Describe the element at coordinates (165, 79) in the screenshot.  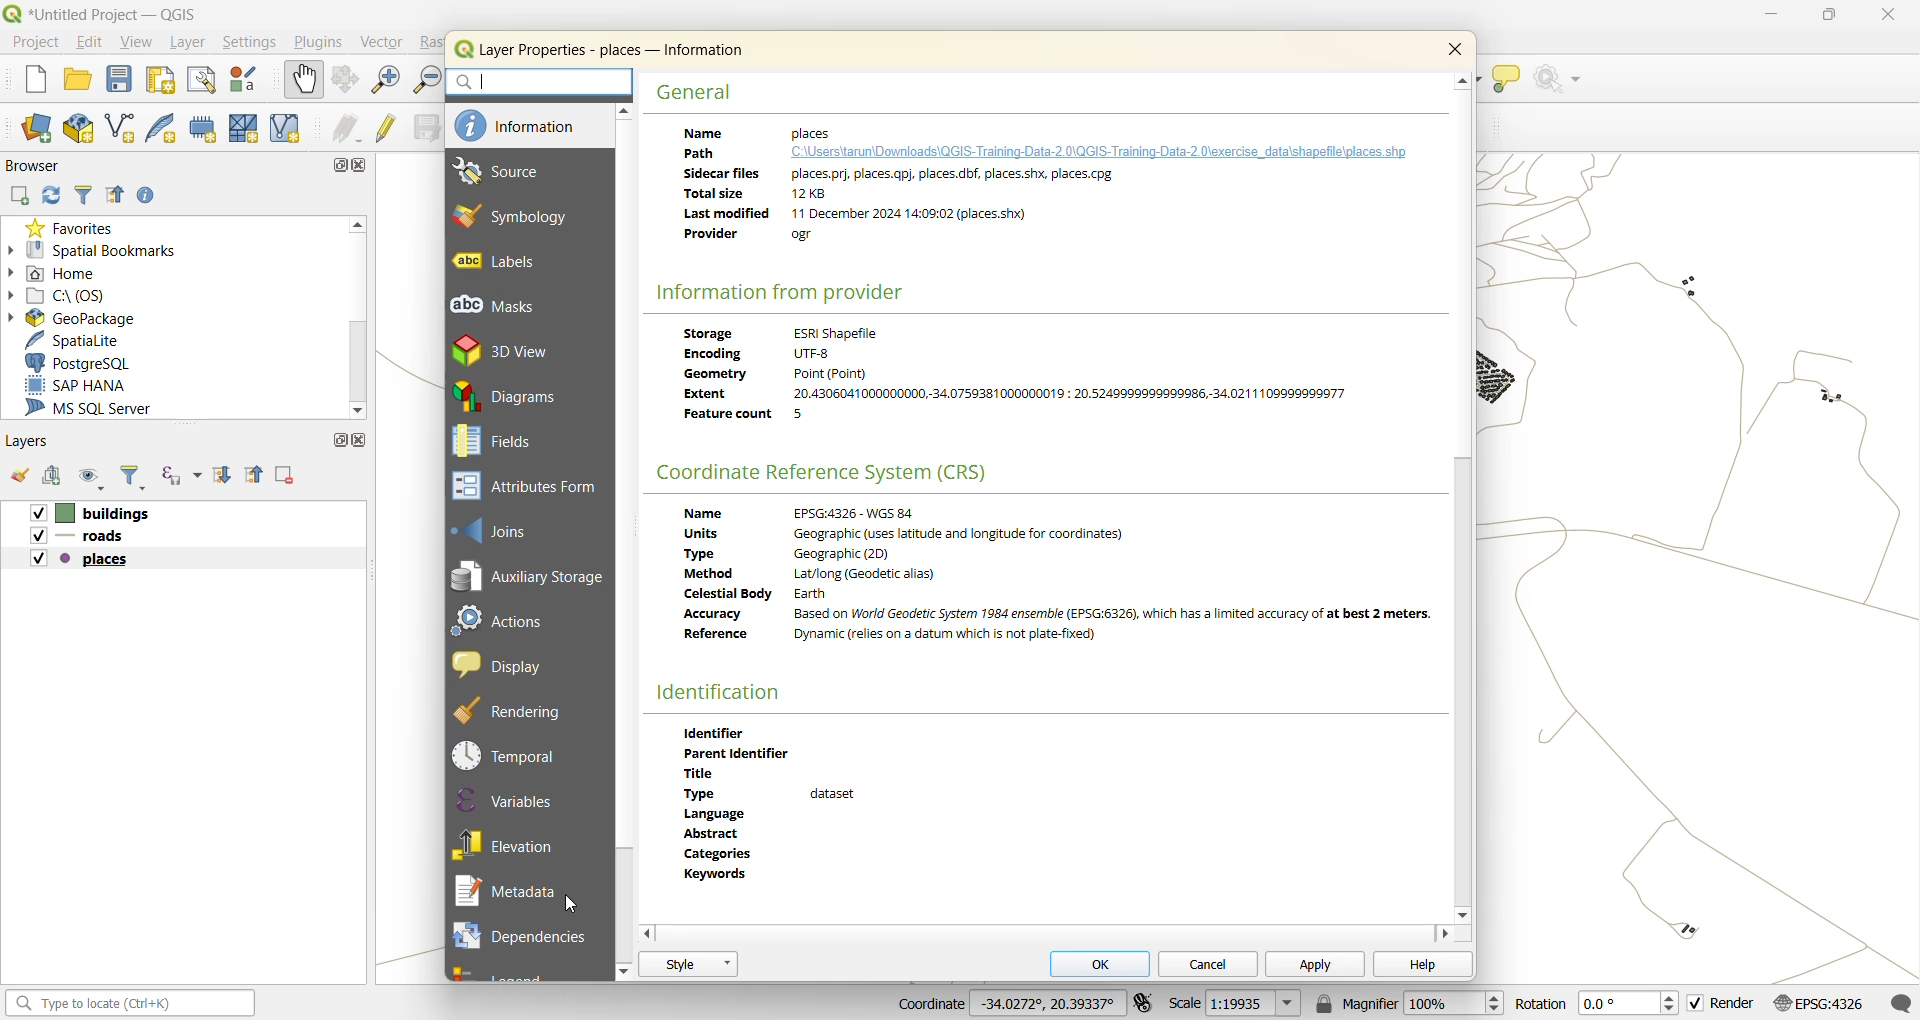
I see `print layout` at that location.